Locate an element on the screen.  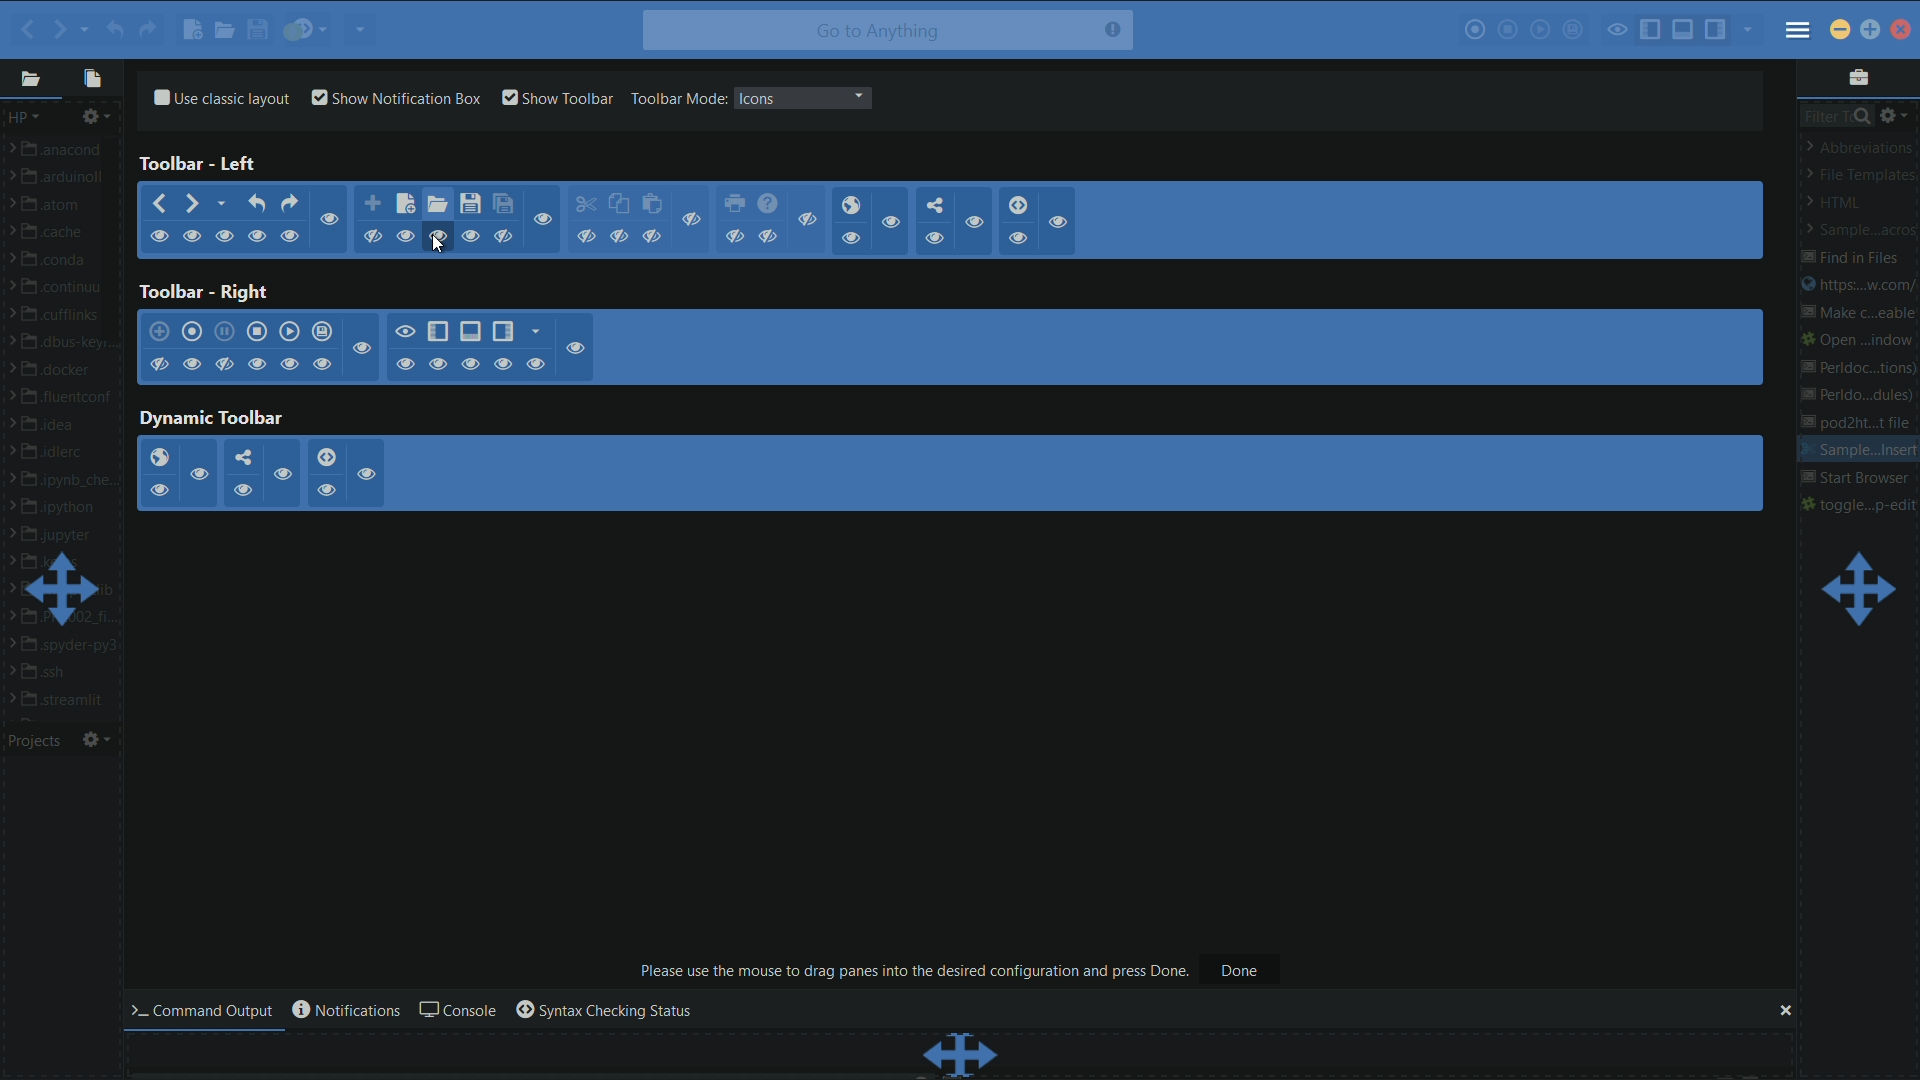
file templates is located at coordinates (1860, 176).